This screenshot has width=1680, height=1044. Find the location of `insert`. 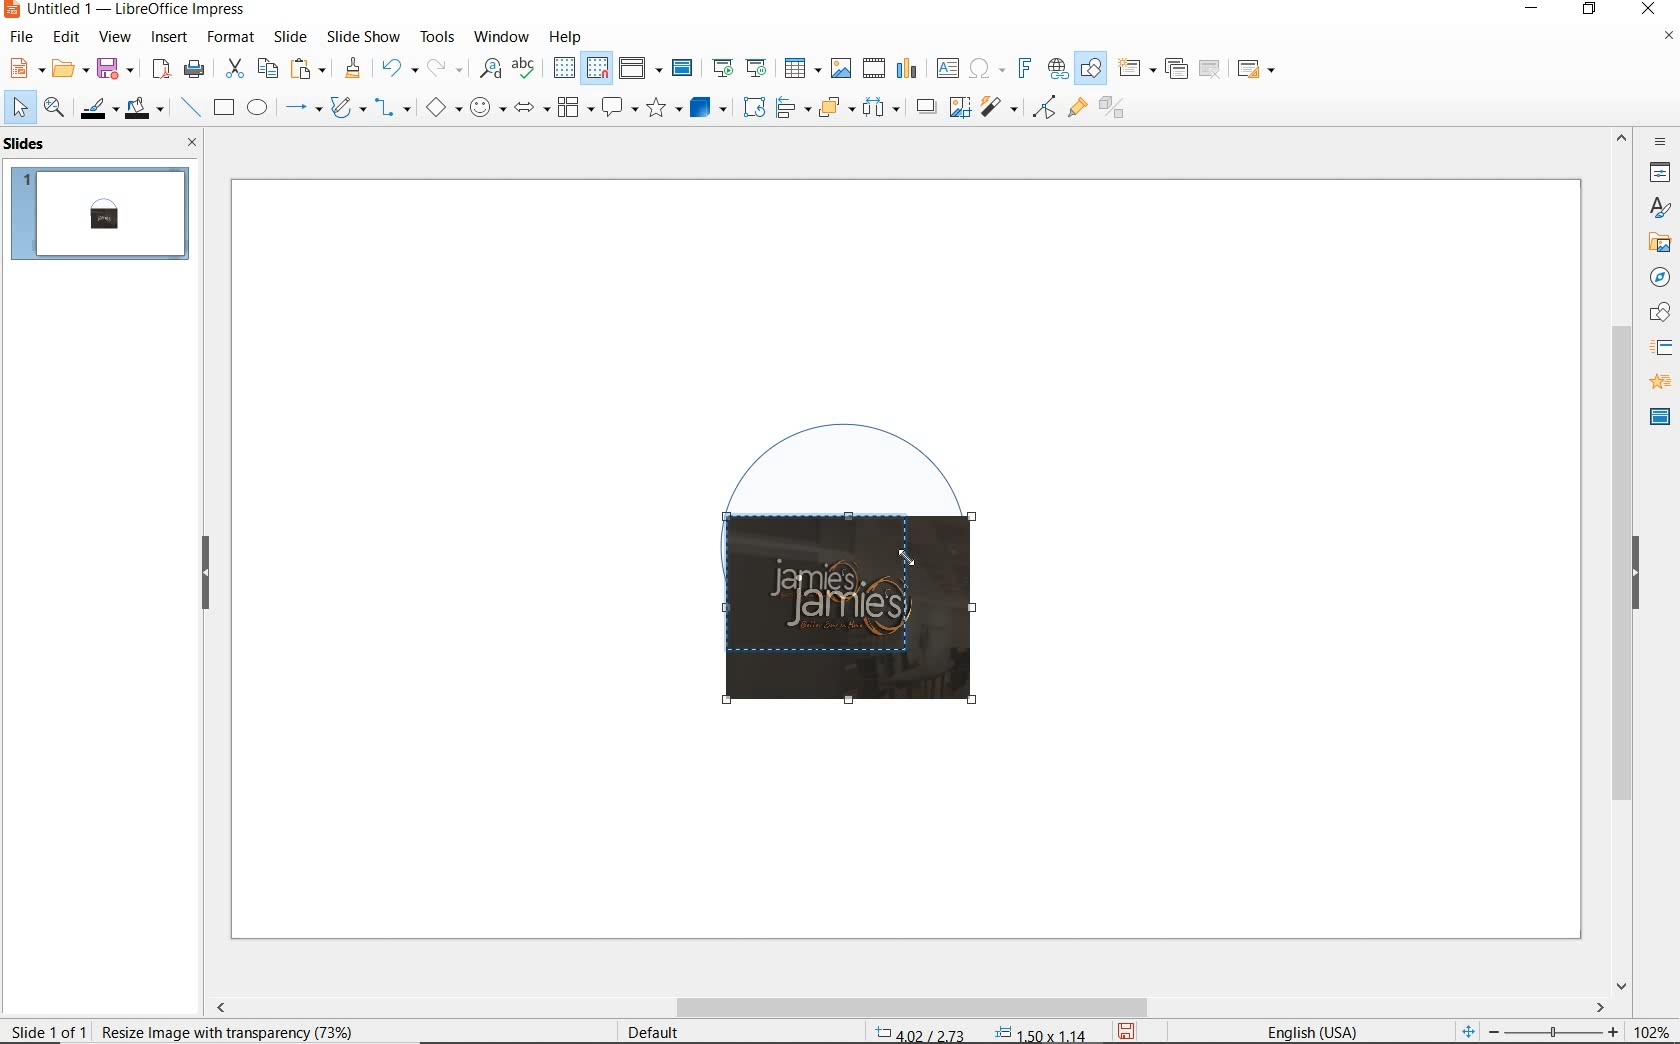

insert is located at coordinates (170, 39).